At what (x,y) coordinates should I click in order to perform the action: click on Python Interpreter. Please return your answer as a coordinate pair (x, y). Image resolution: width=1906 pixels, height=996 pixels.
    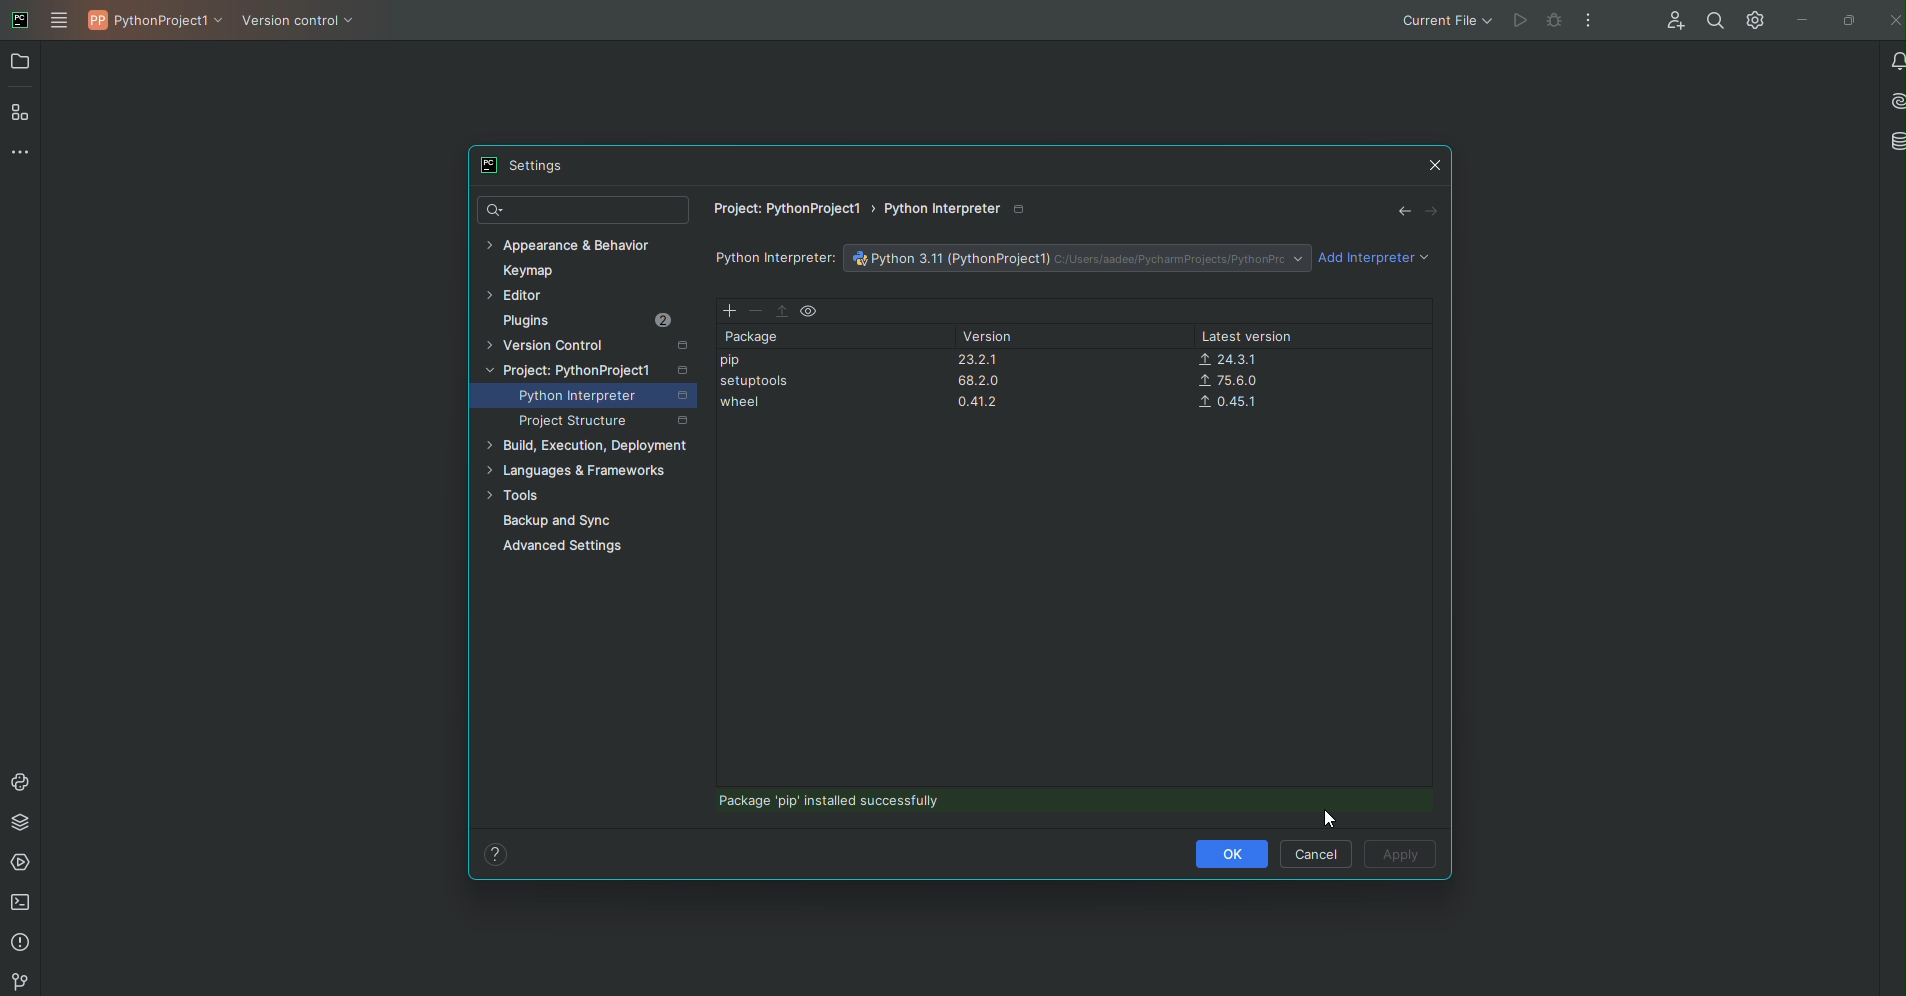
    Looking at the image, I should click on (775, 259).